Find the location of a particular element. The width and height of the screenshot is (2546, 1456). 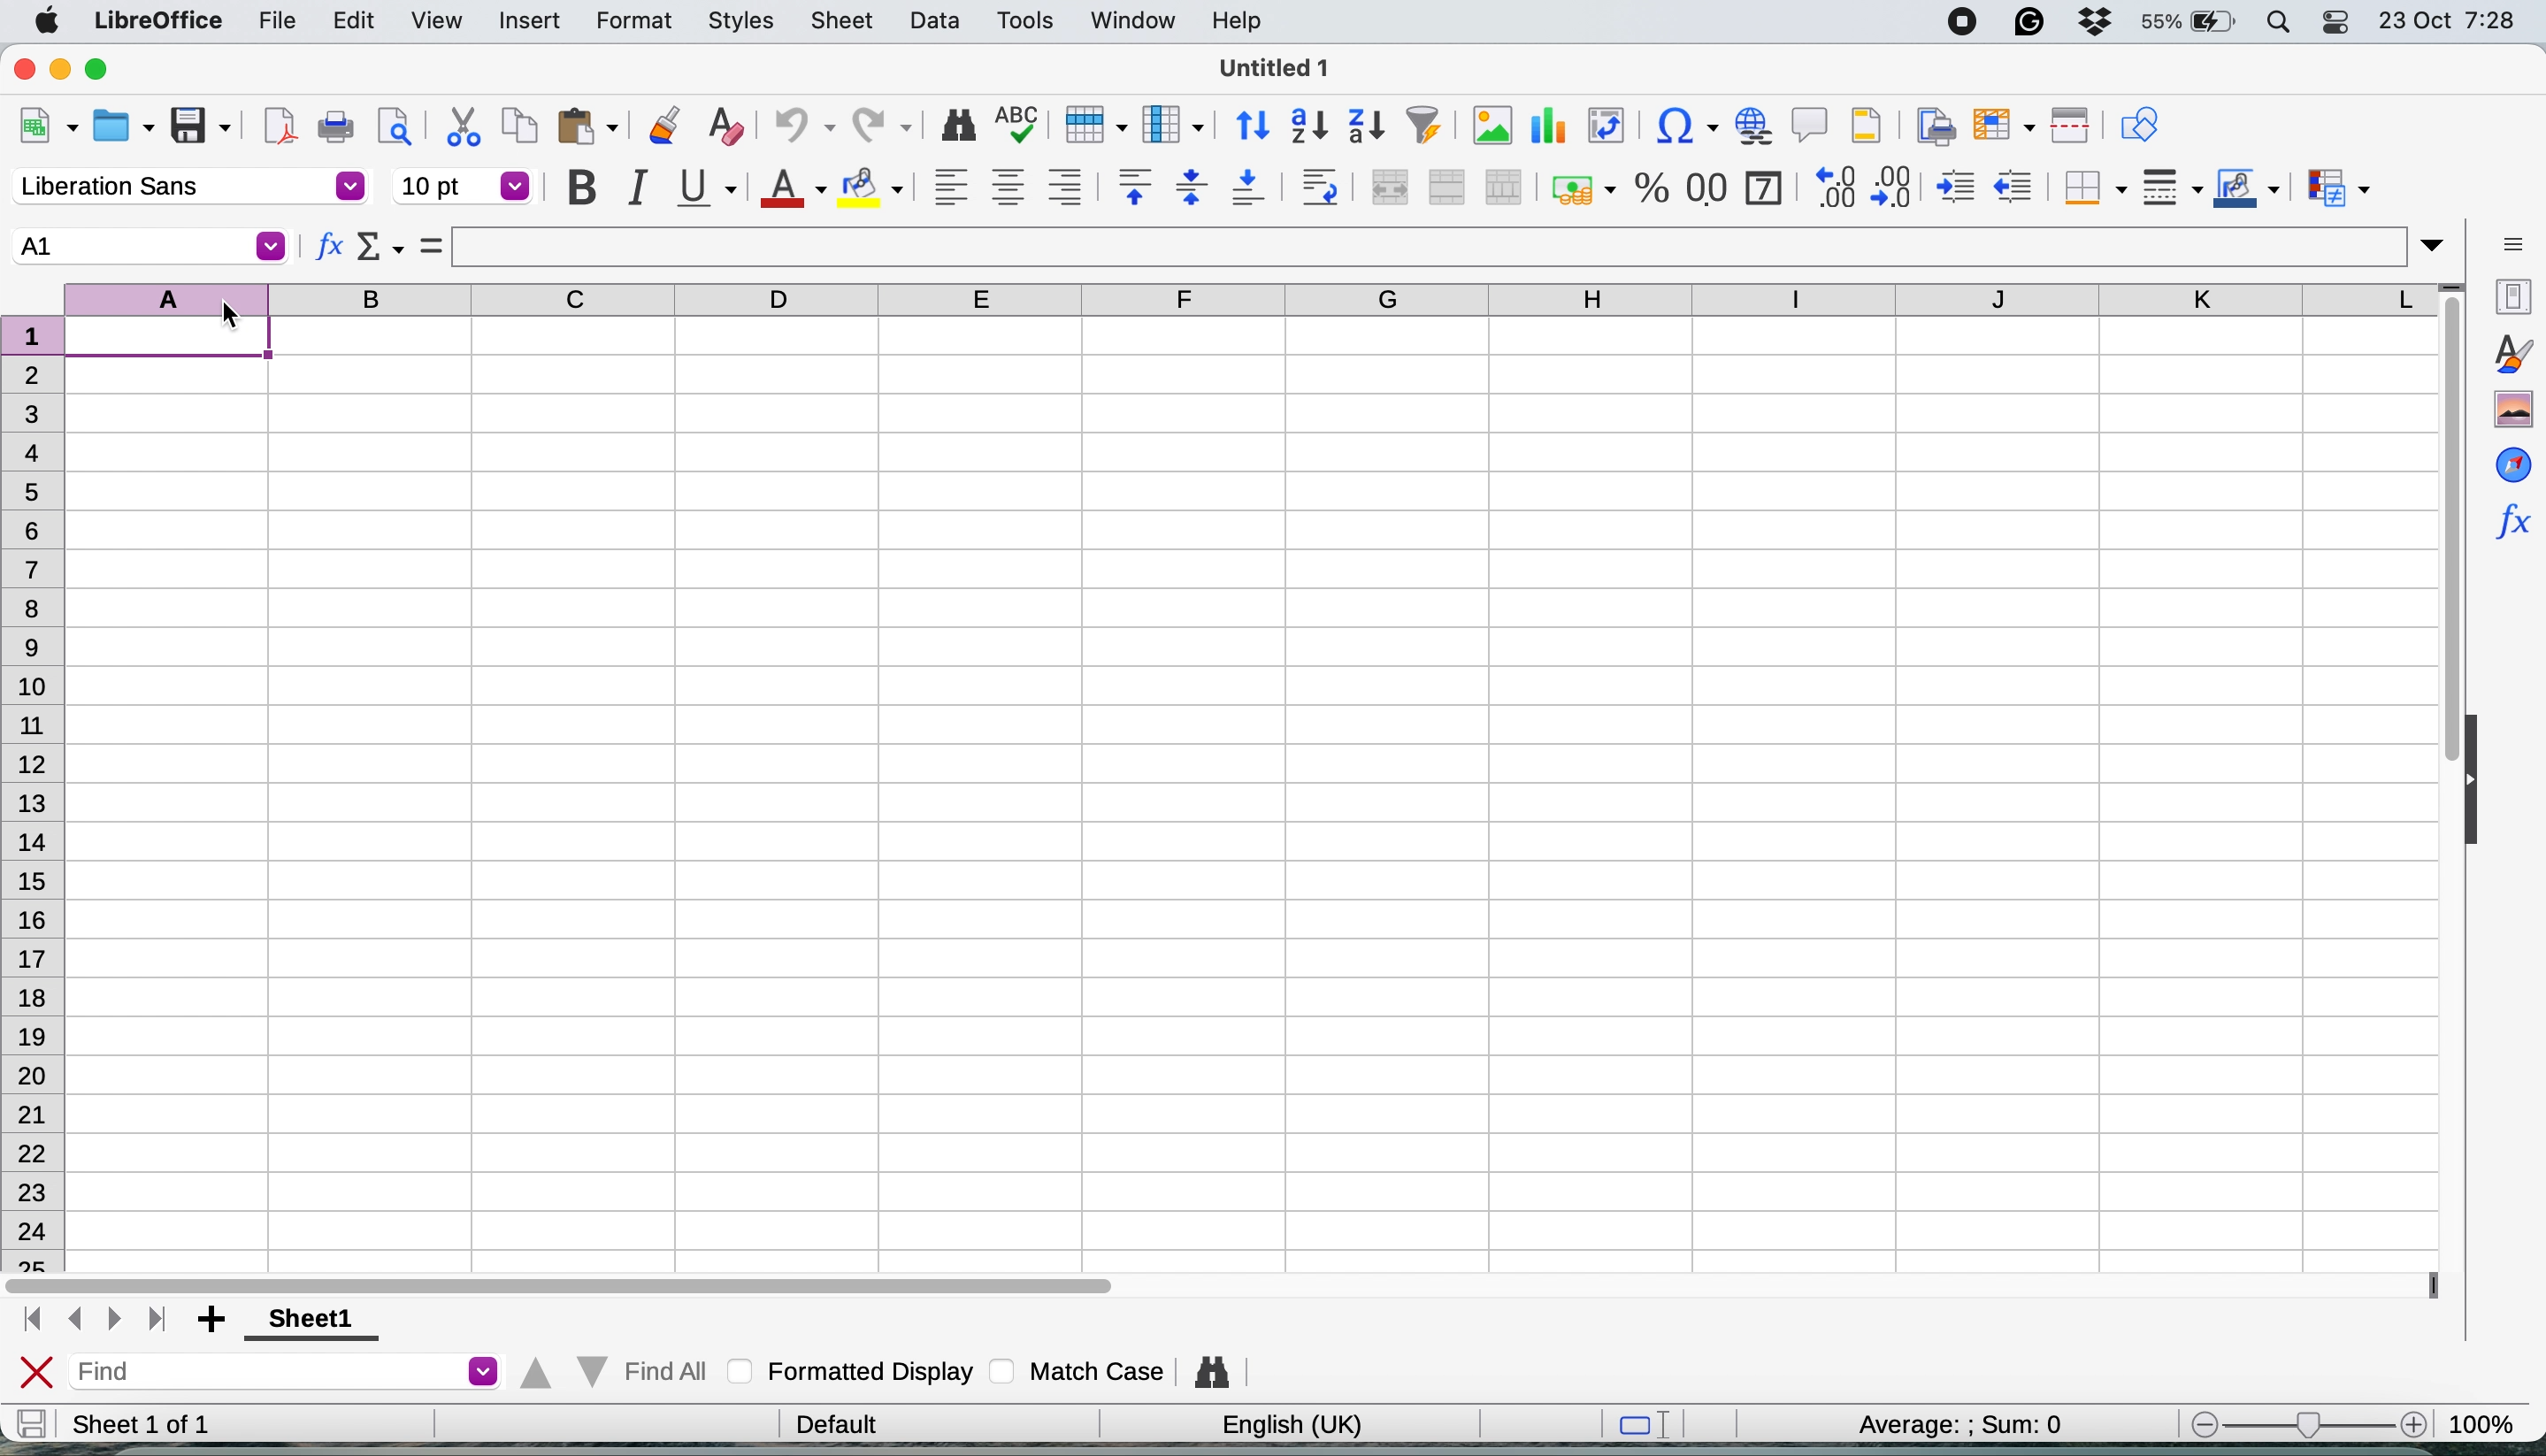

insert or edit pivot table is located at coordinates (1608, 127).